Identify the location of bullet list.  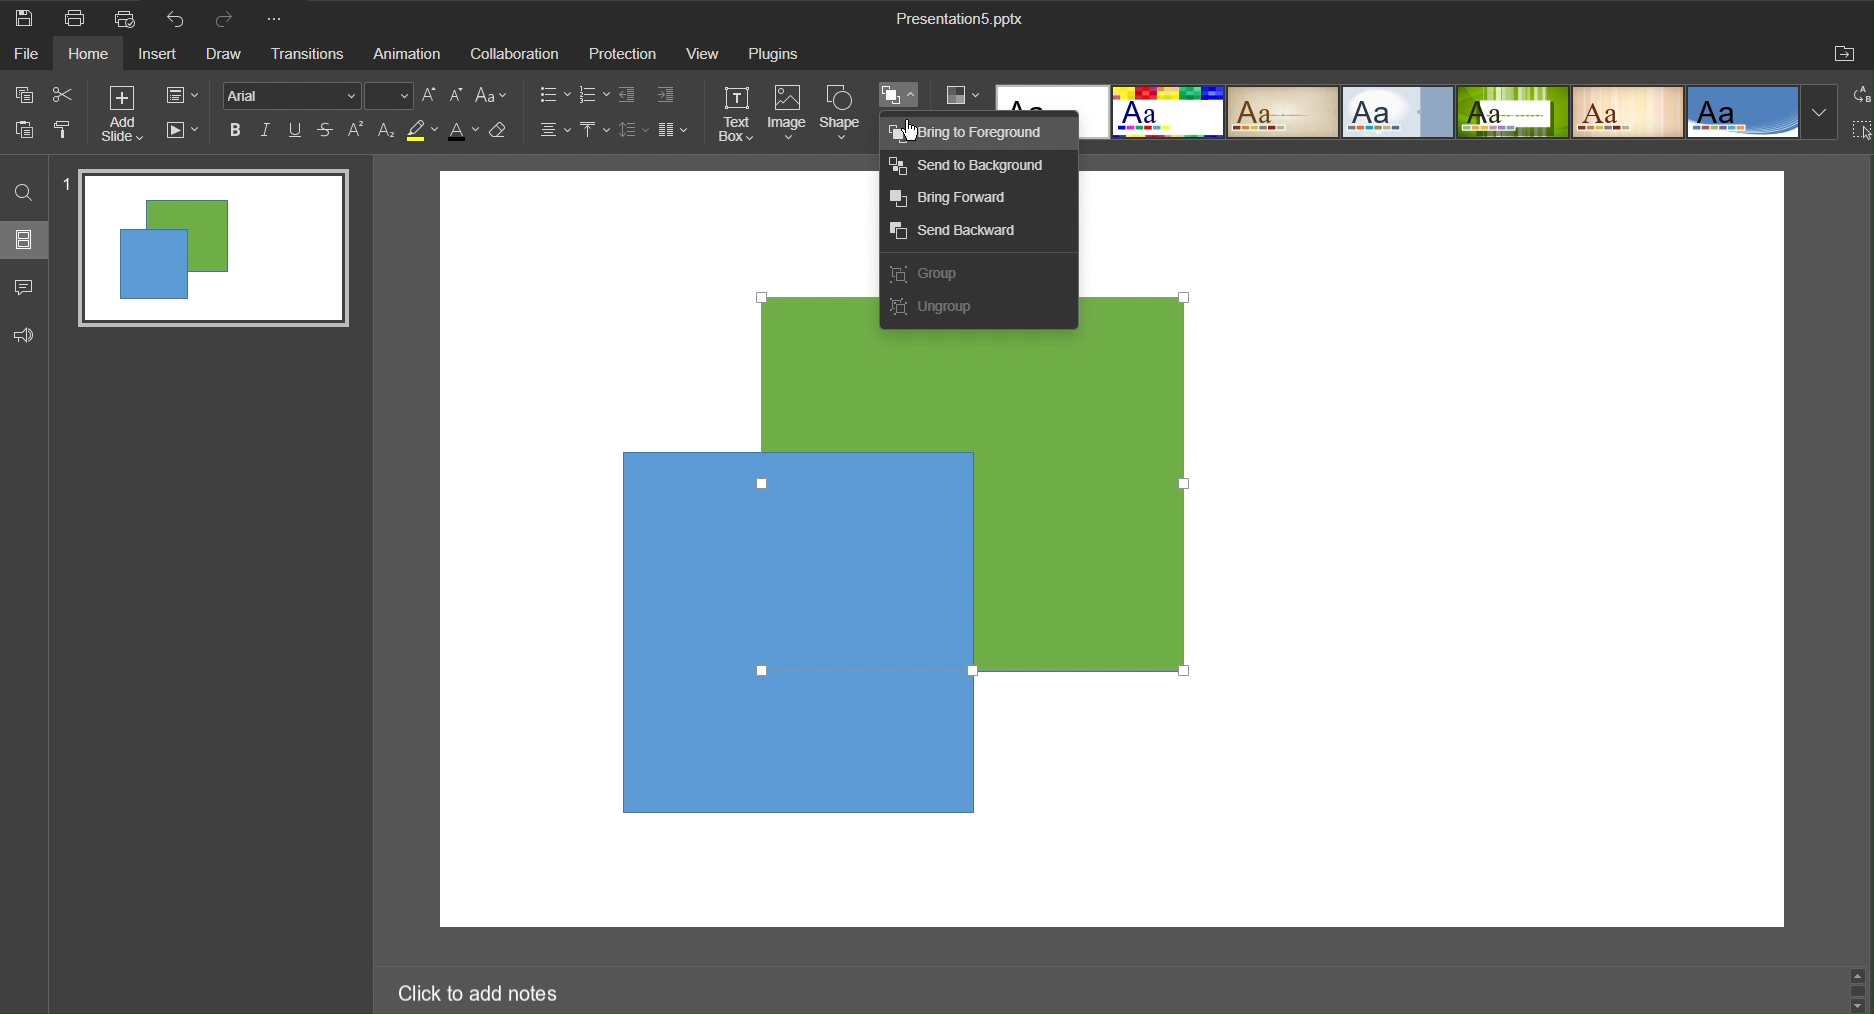
(551, 96).